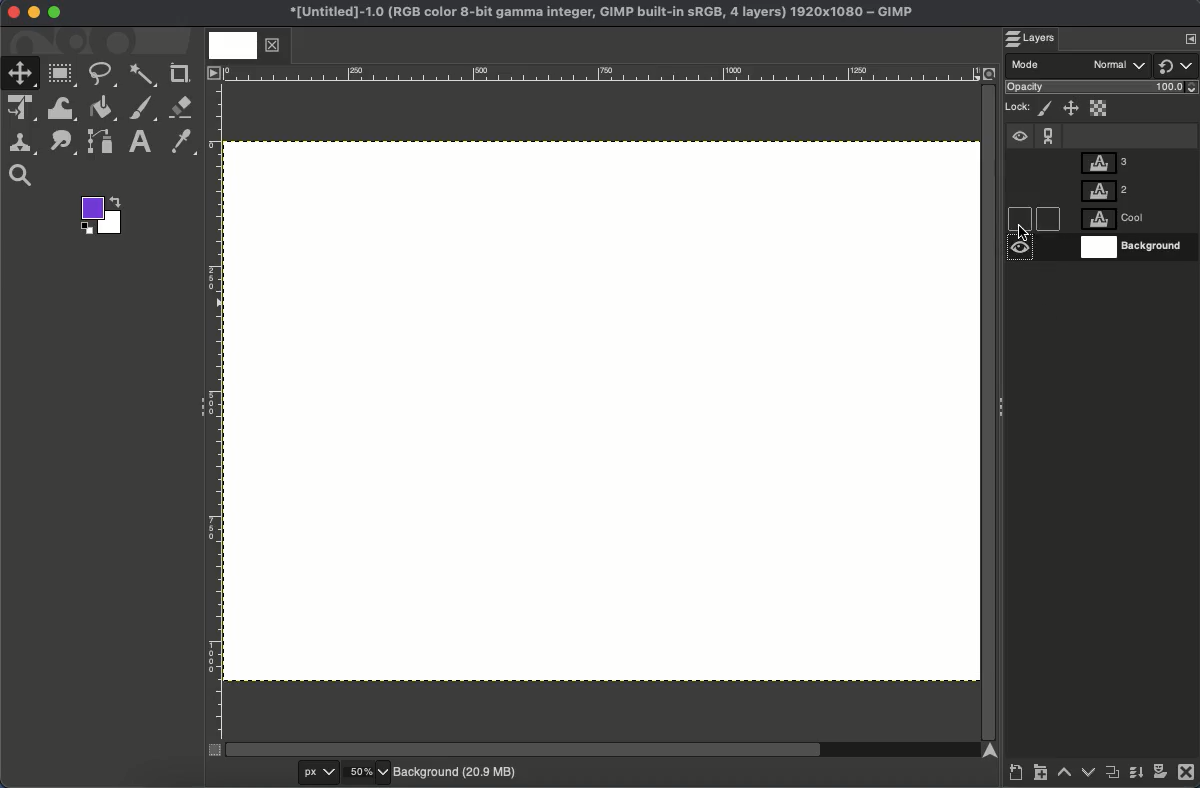 The width and height of the screenshot is (1200, 788). What do you see at coordinates (988, 409) in the screenshot?
I see `Scroll` at bounding box center [988, 409].